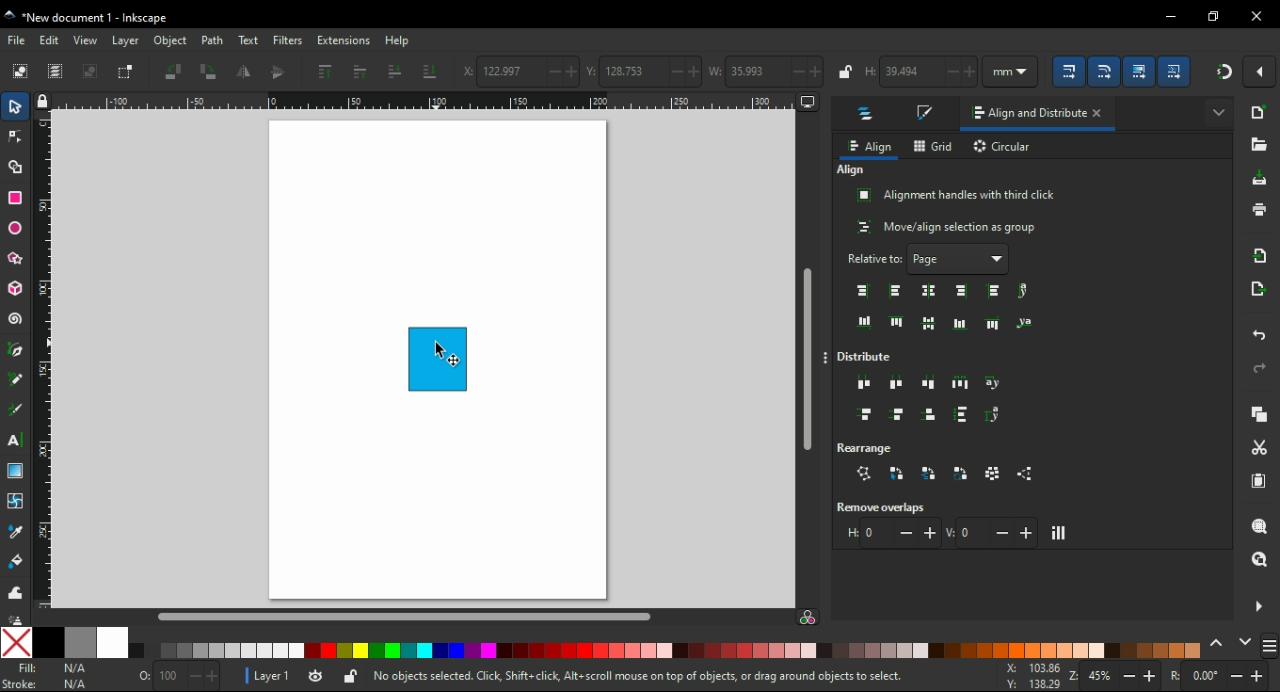  I want to click on spray tool, so click(18, 616).